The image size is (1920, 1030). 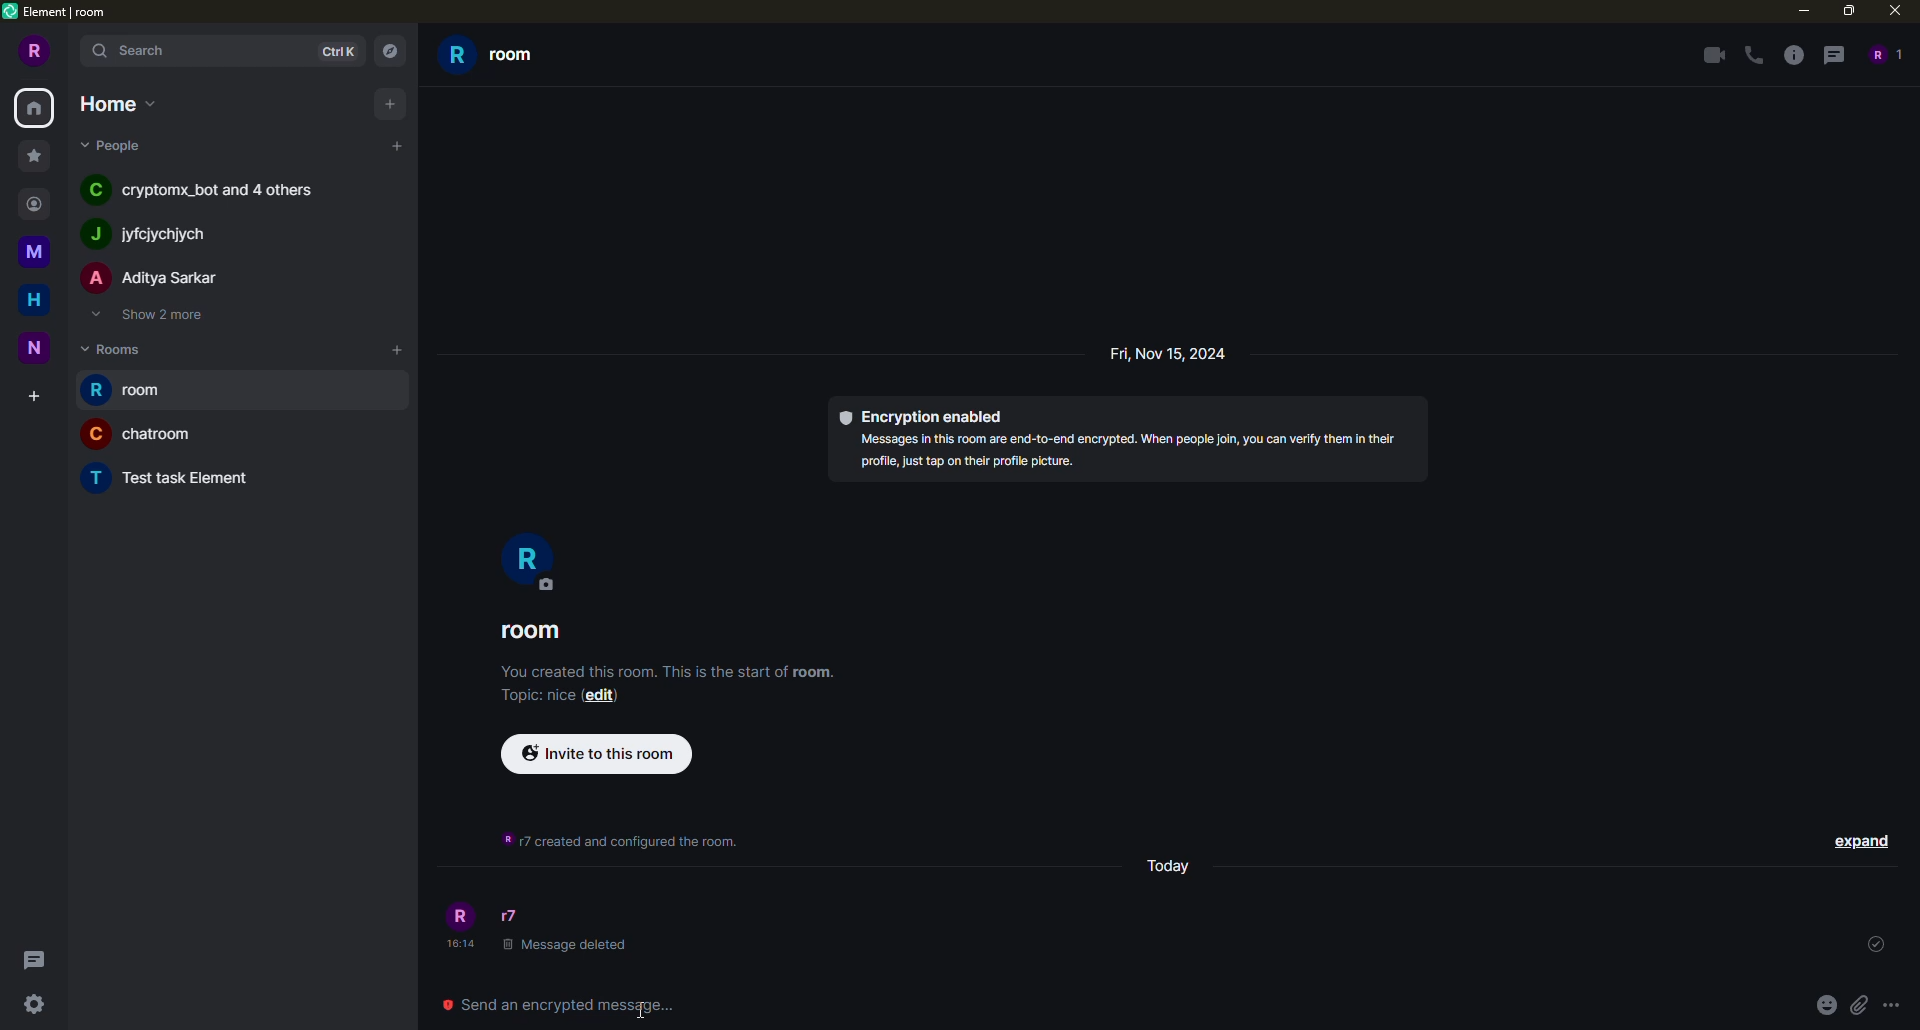 What do you see at coordinates (926, 413) in the screenshot?
I see `encryption enabled` at bounding box center [926, 413].